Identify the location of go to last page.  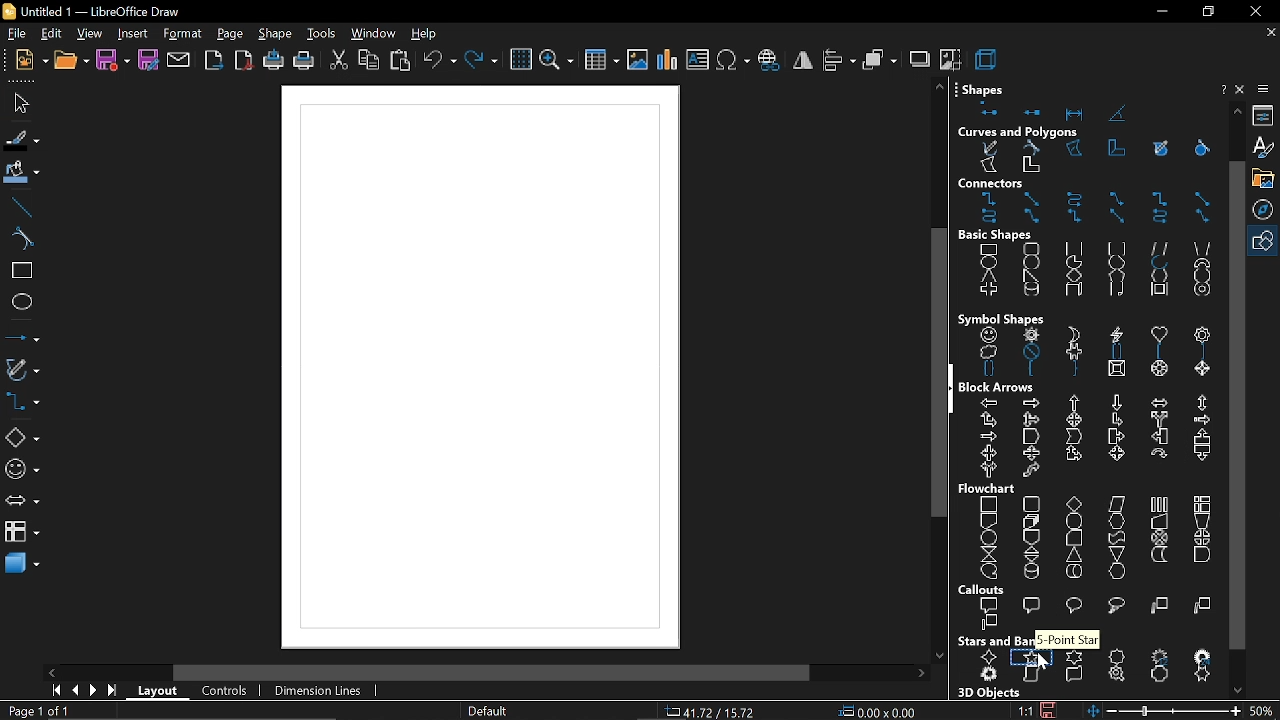
(114, 691).